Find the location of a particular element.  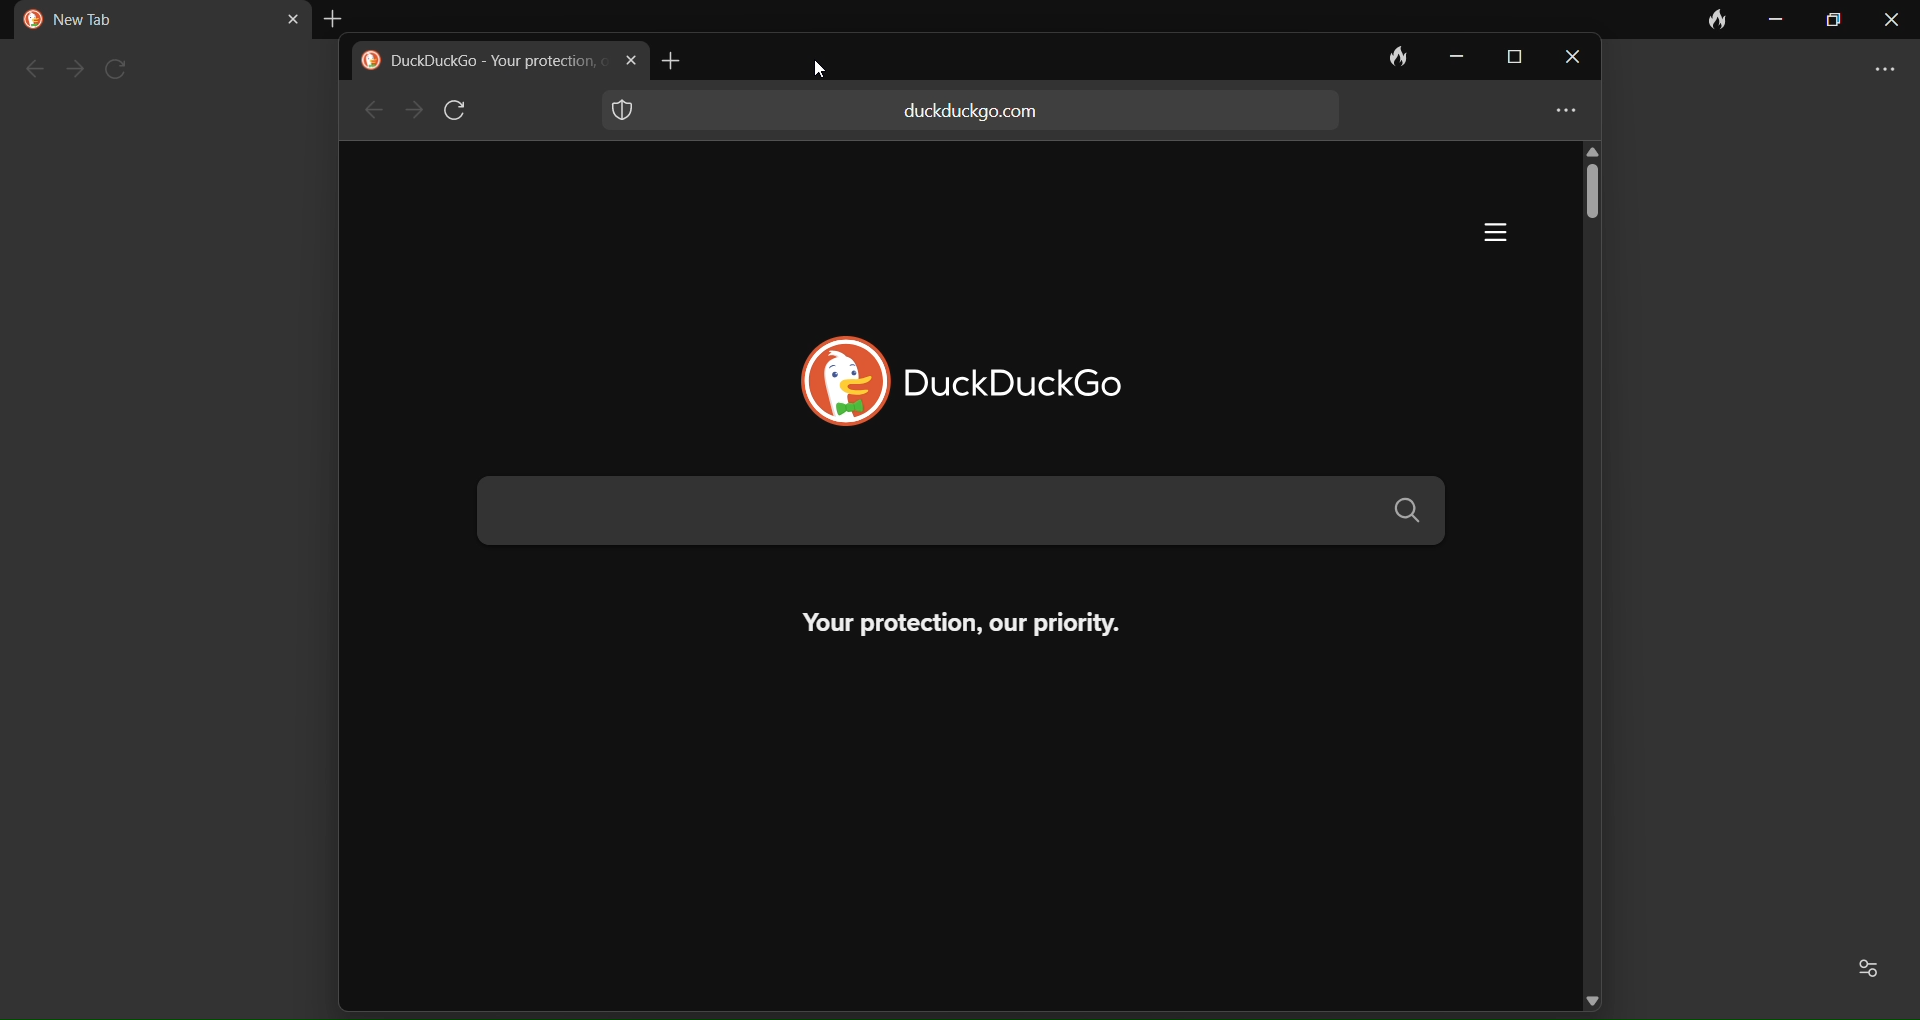

new tab is located at coordinates (678, 59).